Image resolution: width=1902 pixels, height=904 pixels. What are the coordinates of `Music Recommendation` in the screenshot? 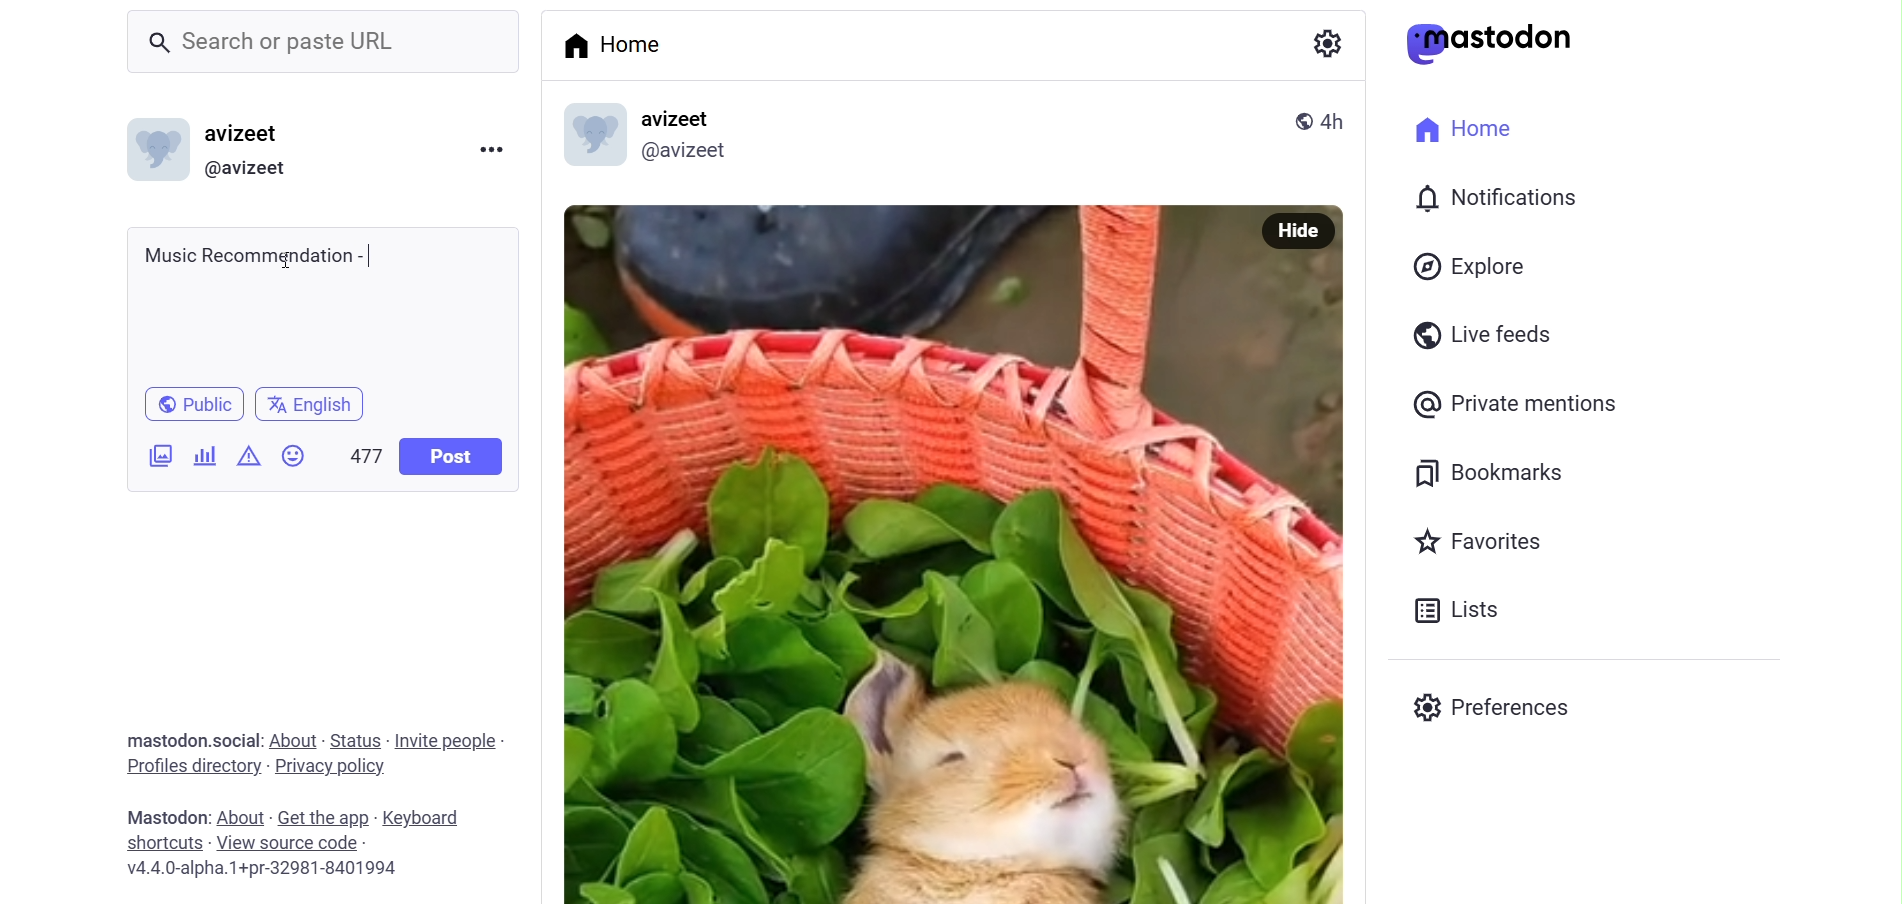 It's located at (256, 254).